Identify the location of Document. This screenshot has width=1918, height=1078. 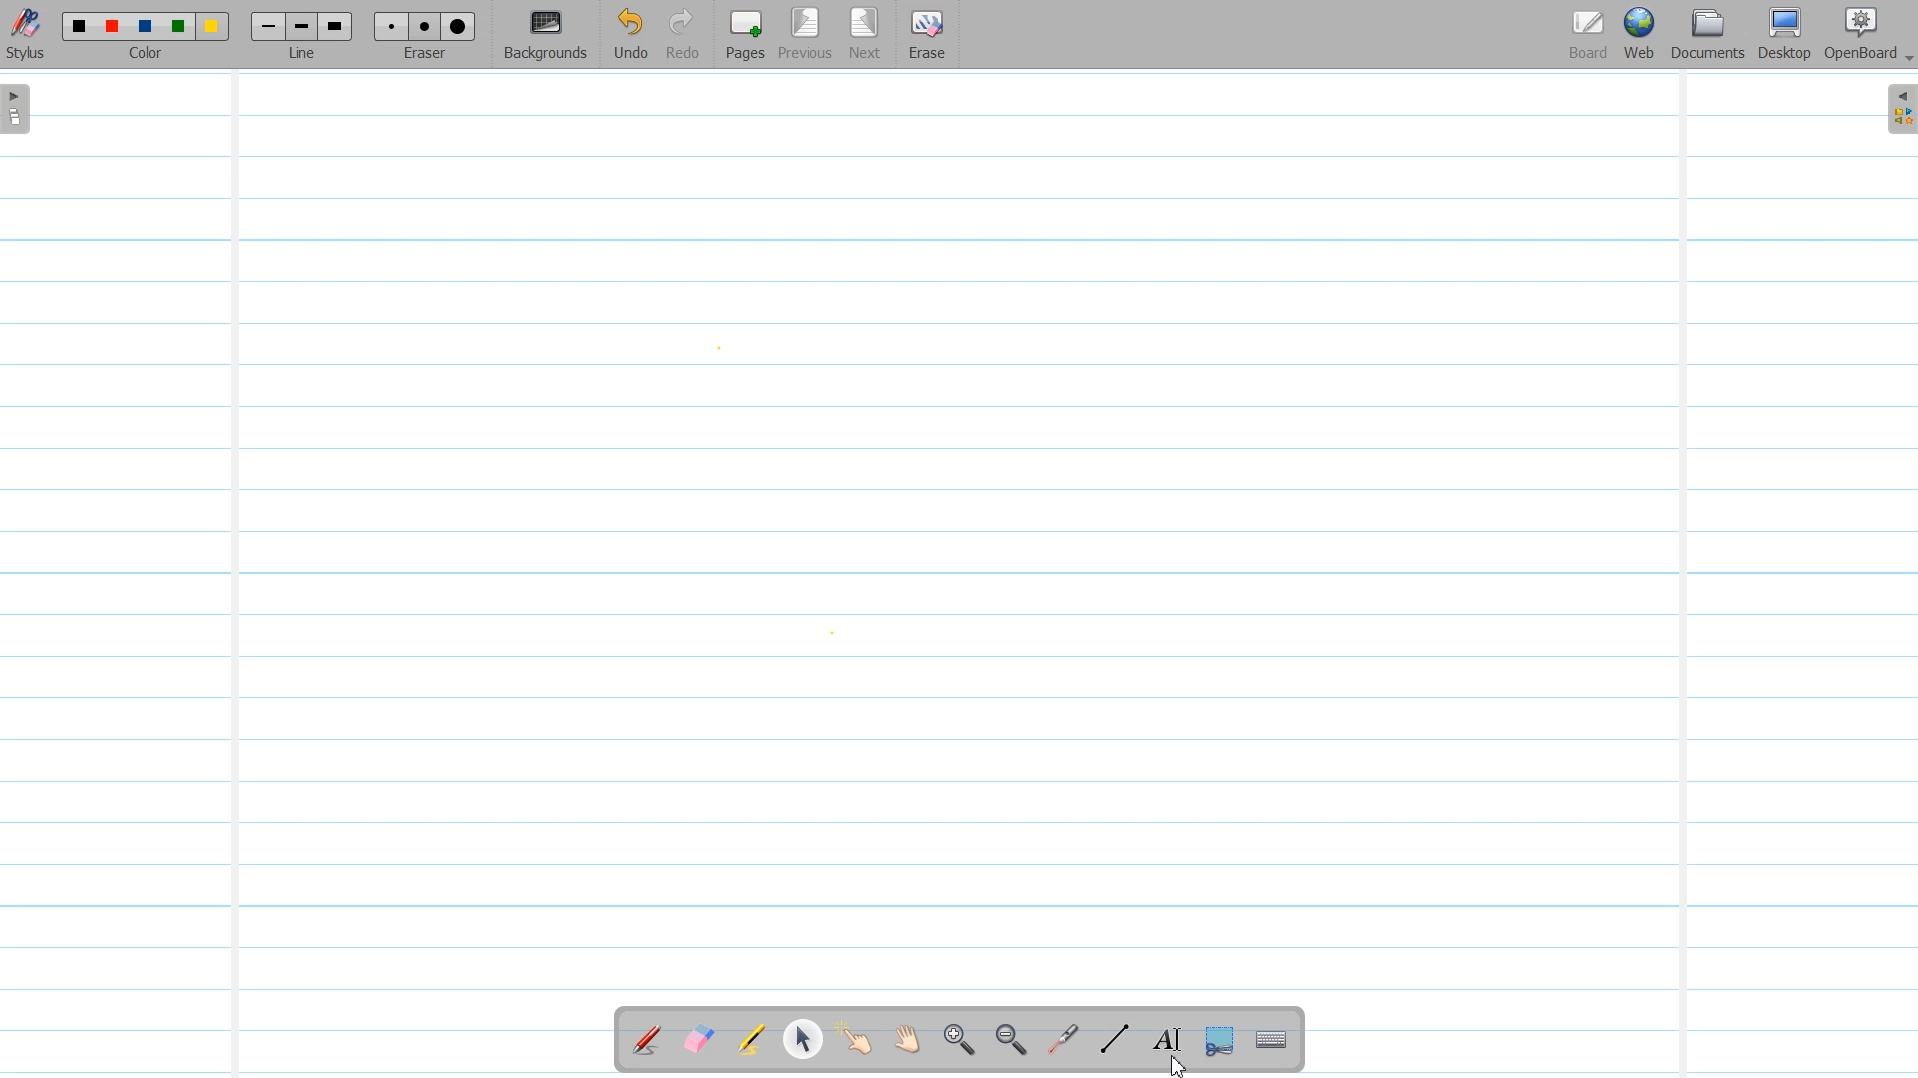
(1710, 34).